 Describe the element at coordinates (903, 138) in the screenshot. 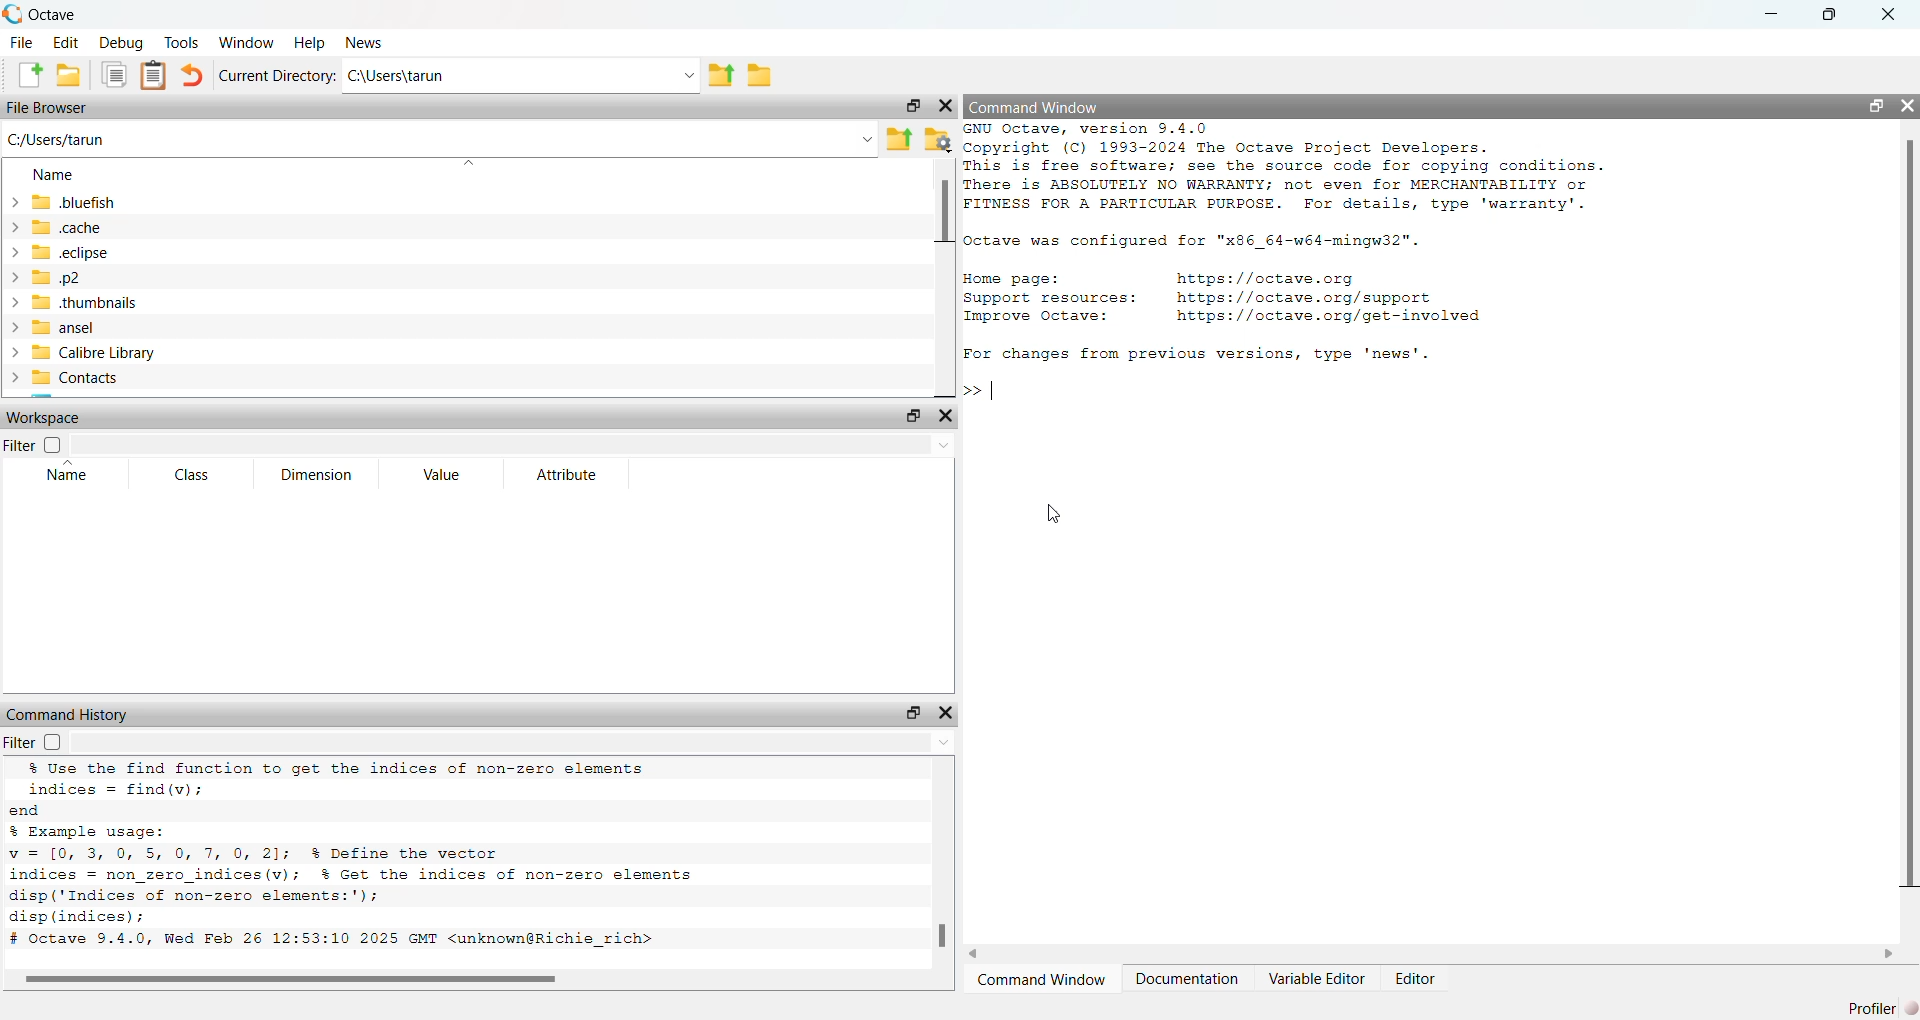

I see `parent directory` at that location.